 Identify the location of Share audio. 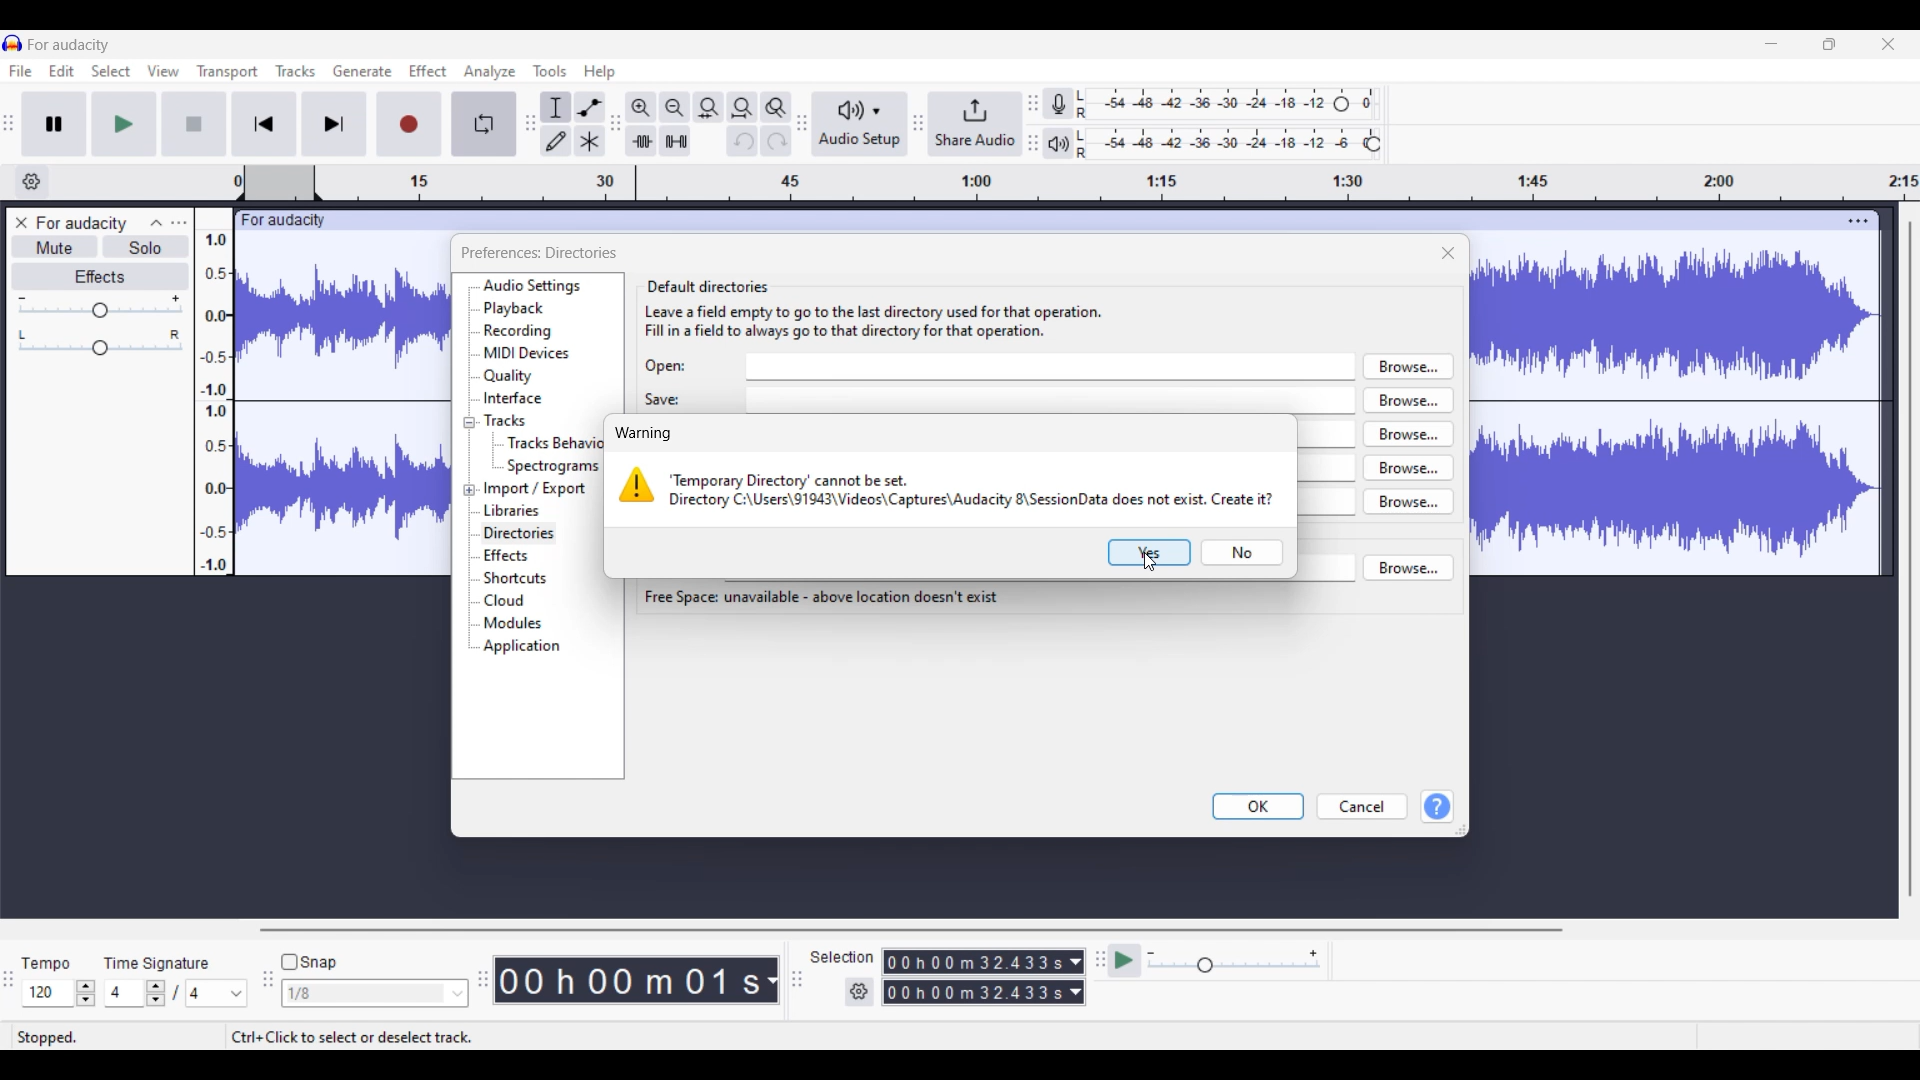
(976, 123).